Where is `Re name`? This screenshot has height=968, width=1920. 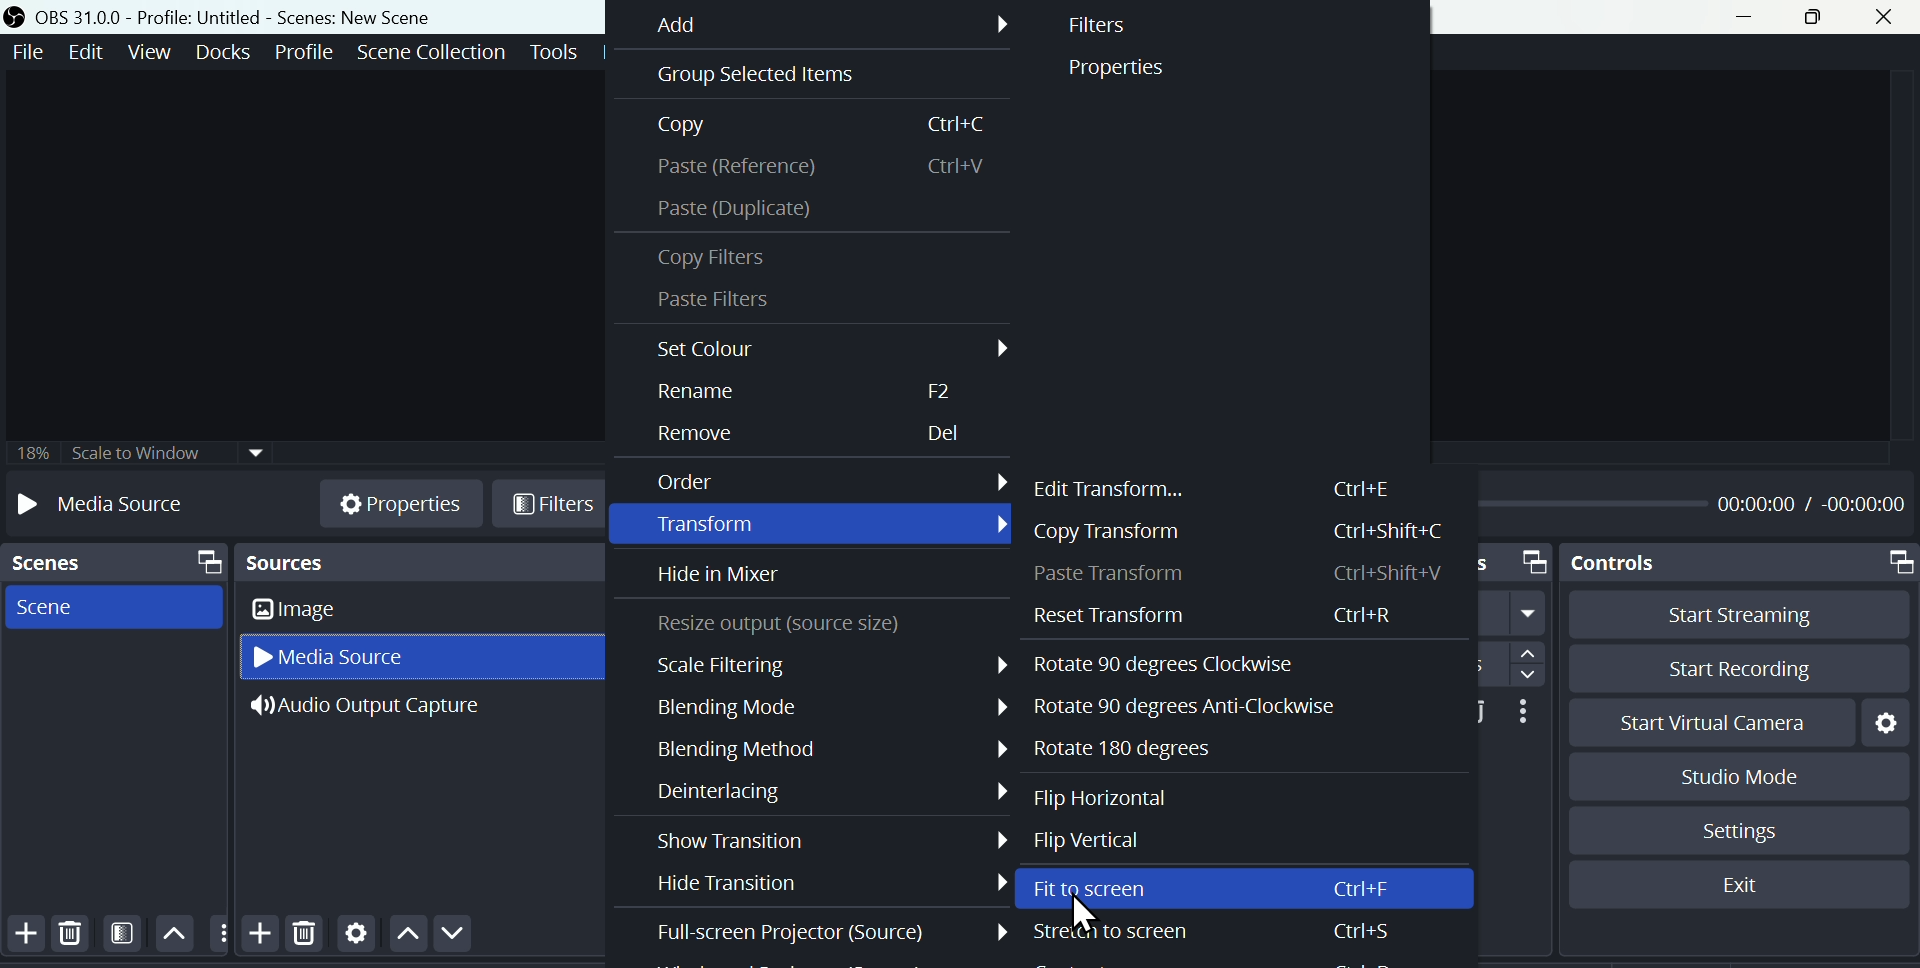
Re name is located at coordinates (810, 392).